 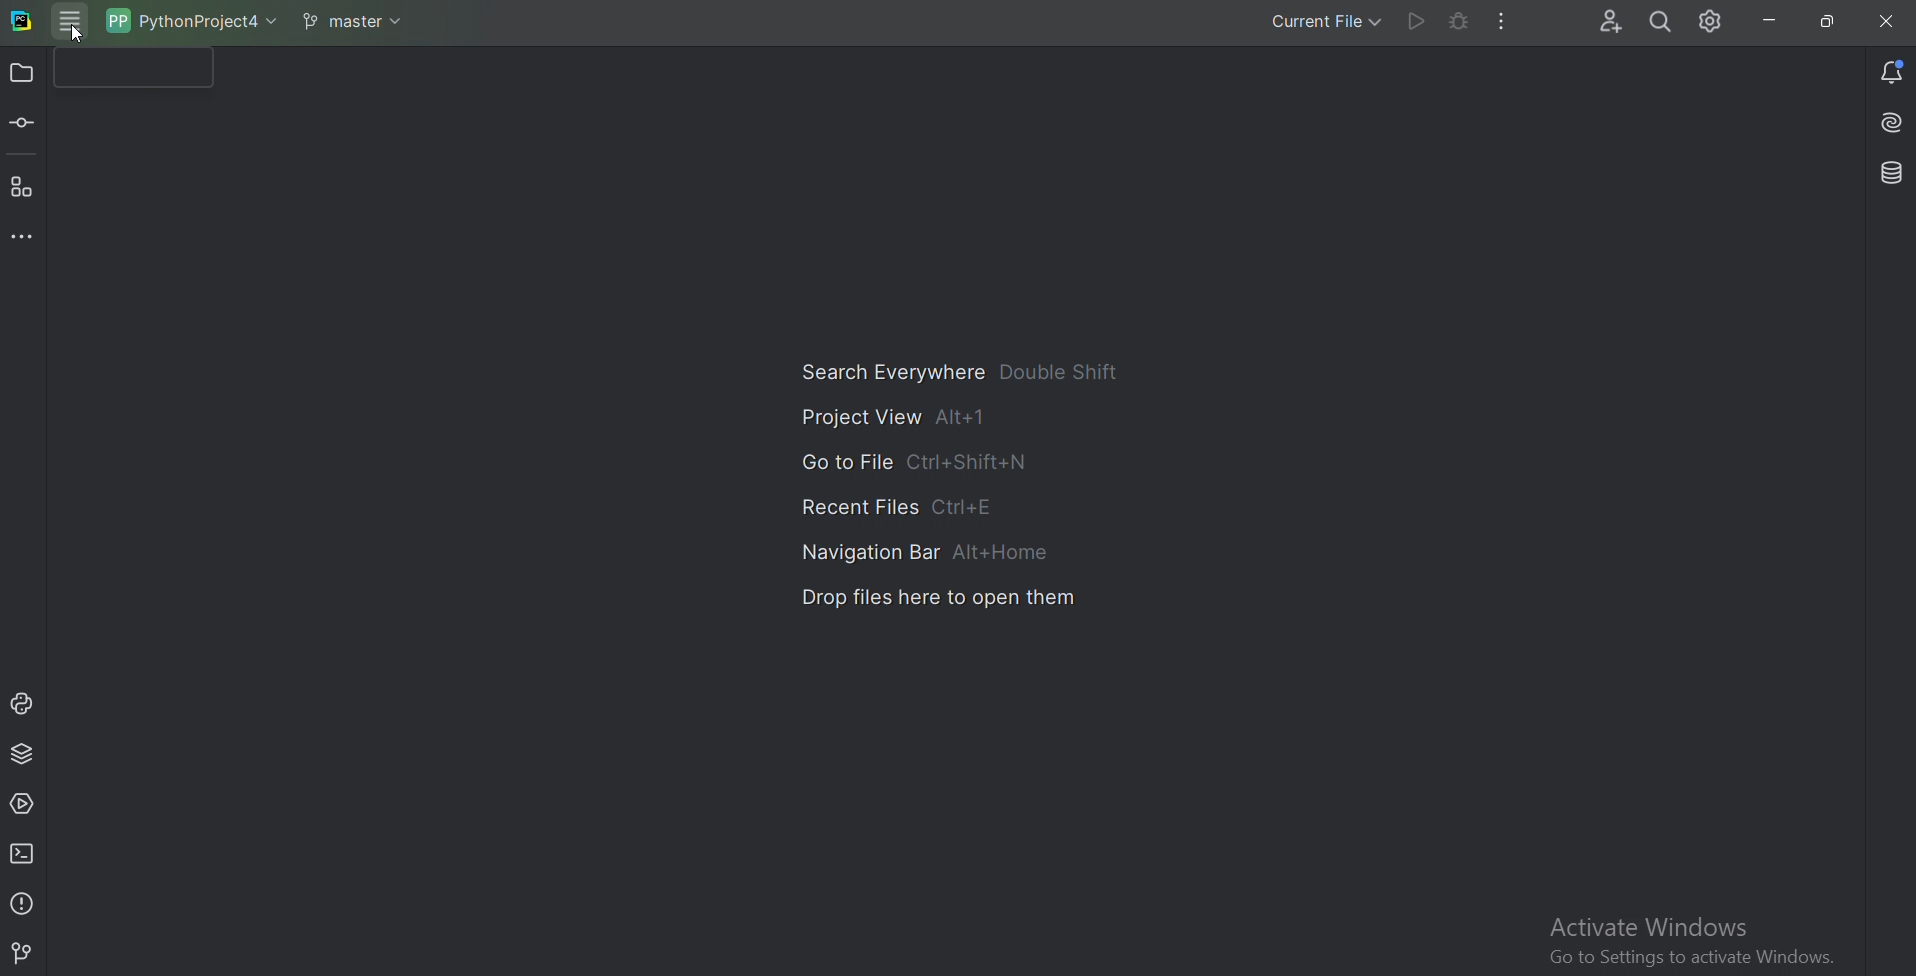 I want to click on Code with me, so click(x=1596, y=22).